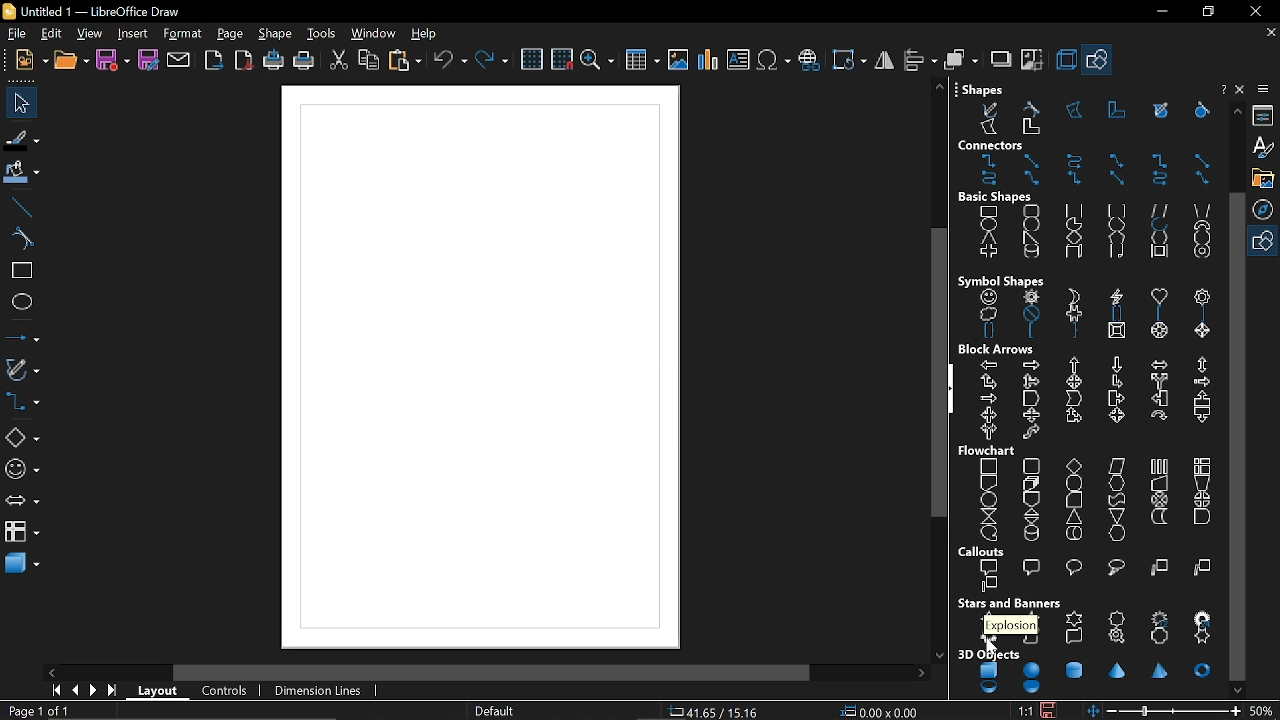 The image size is (1280, 720). Describe the element at coordinates (679, 60) in the screenshot. I see `Insert image` at that location.